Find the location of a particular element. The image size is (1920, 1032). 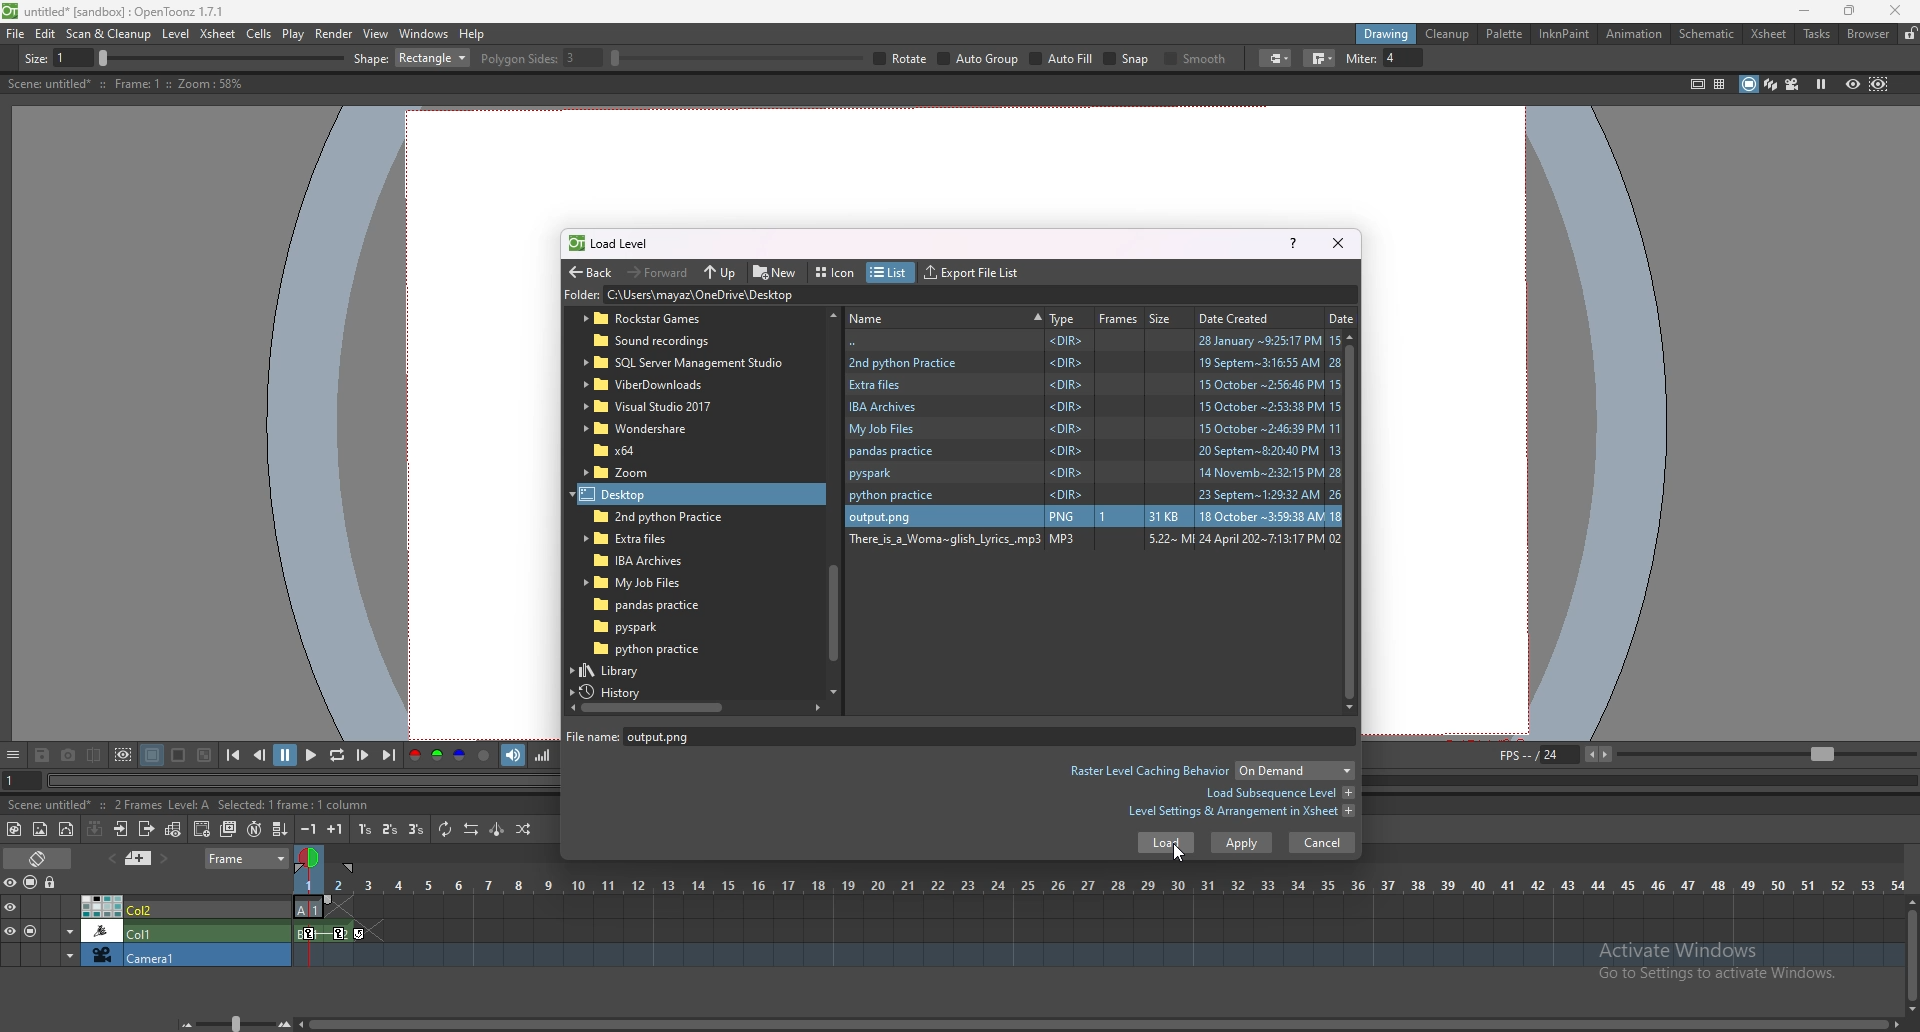

reframe on 1s is located at coordinates (367, 829).